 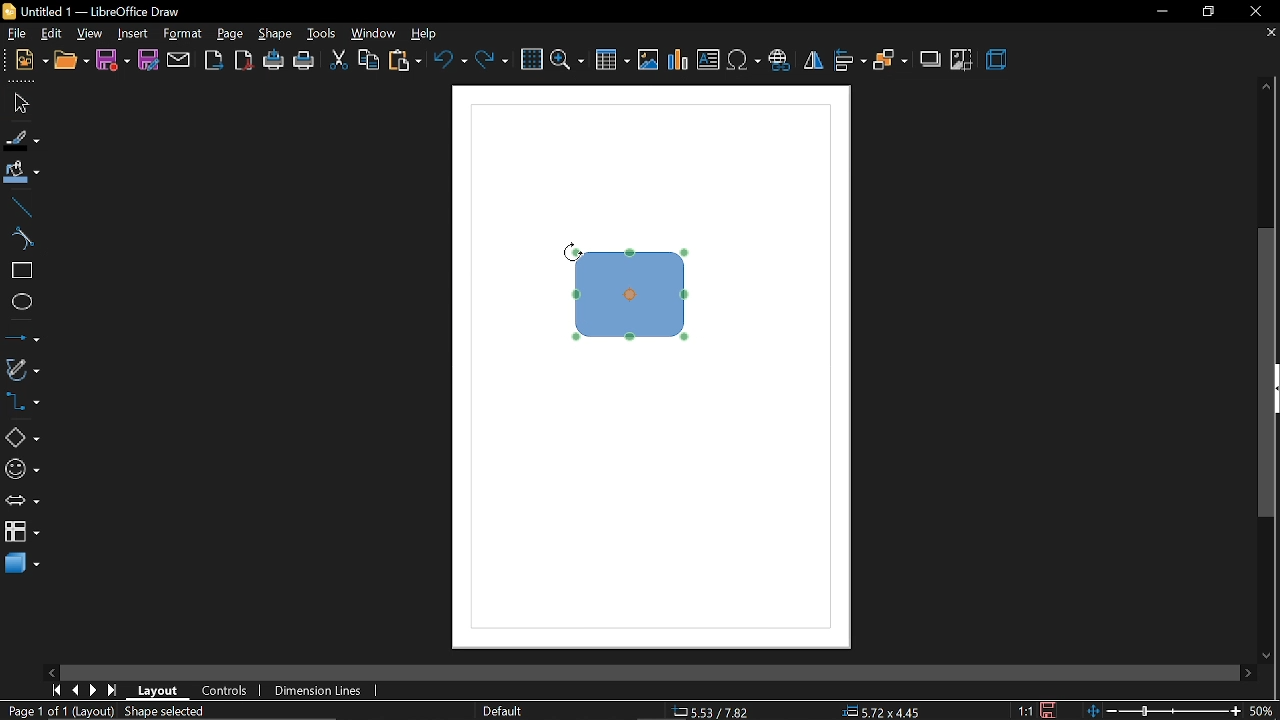 I want to click on restore down, so click(x=1204, y=13).